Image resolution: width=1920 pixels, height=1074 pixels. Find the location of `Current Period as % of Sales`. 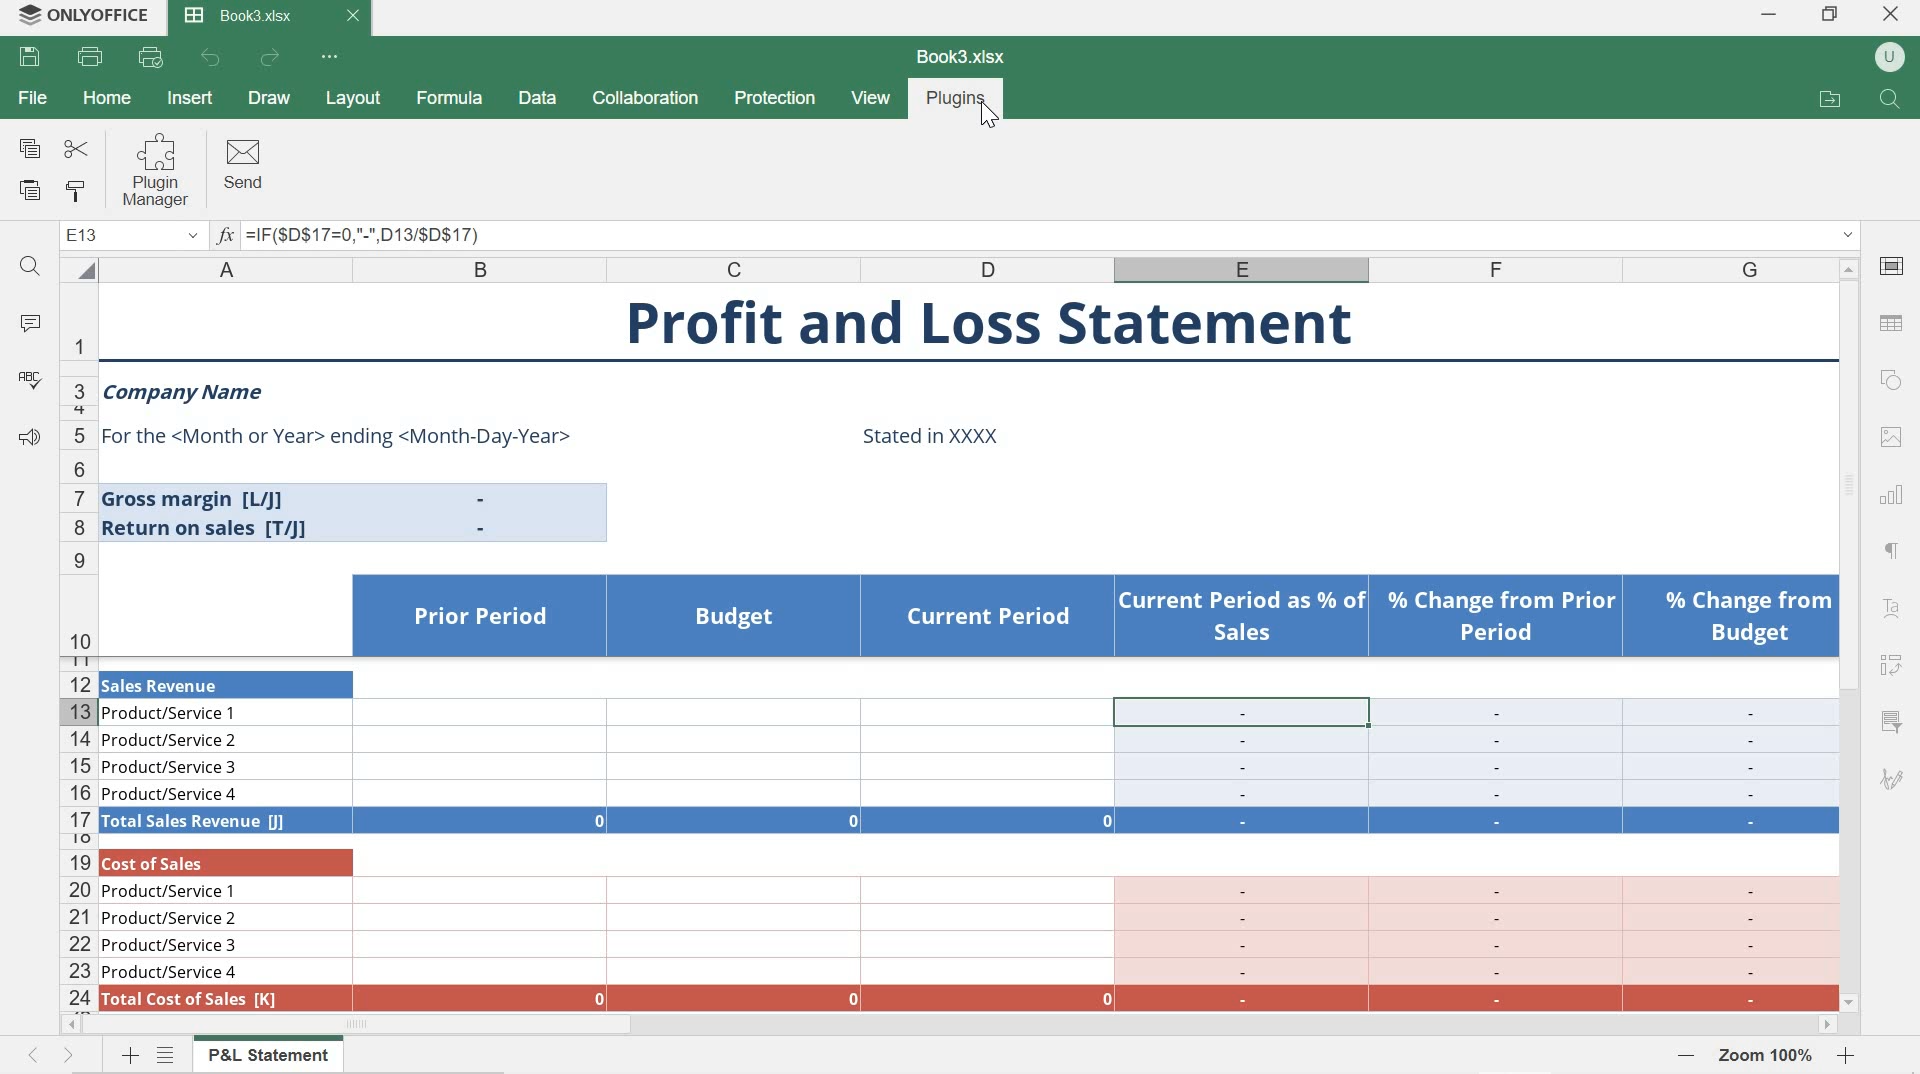

Current Period as % of Sales is located at coordinates (1242, 618).